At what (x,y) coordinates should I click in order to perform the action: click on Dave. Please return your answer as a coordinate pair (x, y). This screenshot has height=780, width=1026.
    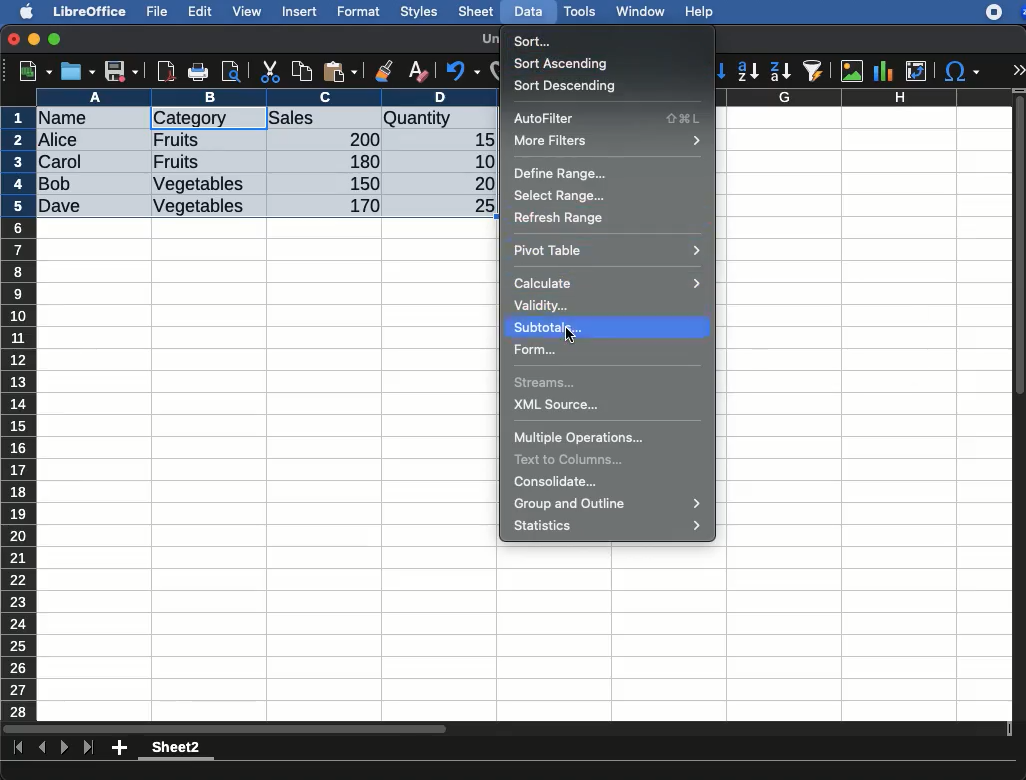
    Looking at the image, I should click on (64, 207).